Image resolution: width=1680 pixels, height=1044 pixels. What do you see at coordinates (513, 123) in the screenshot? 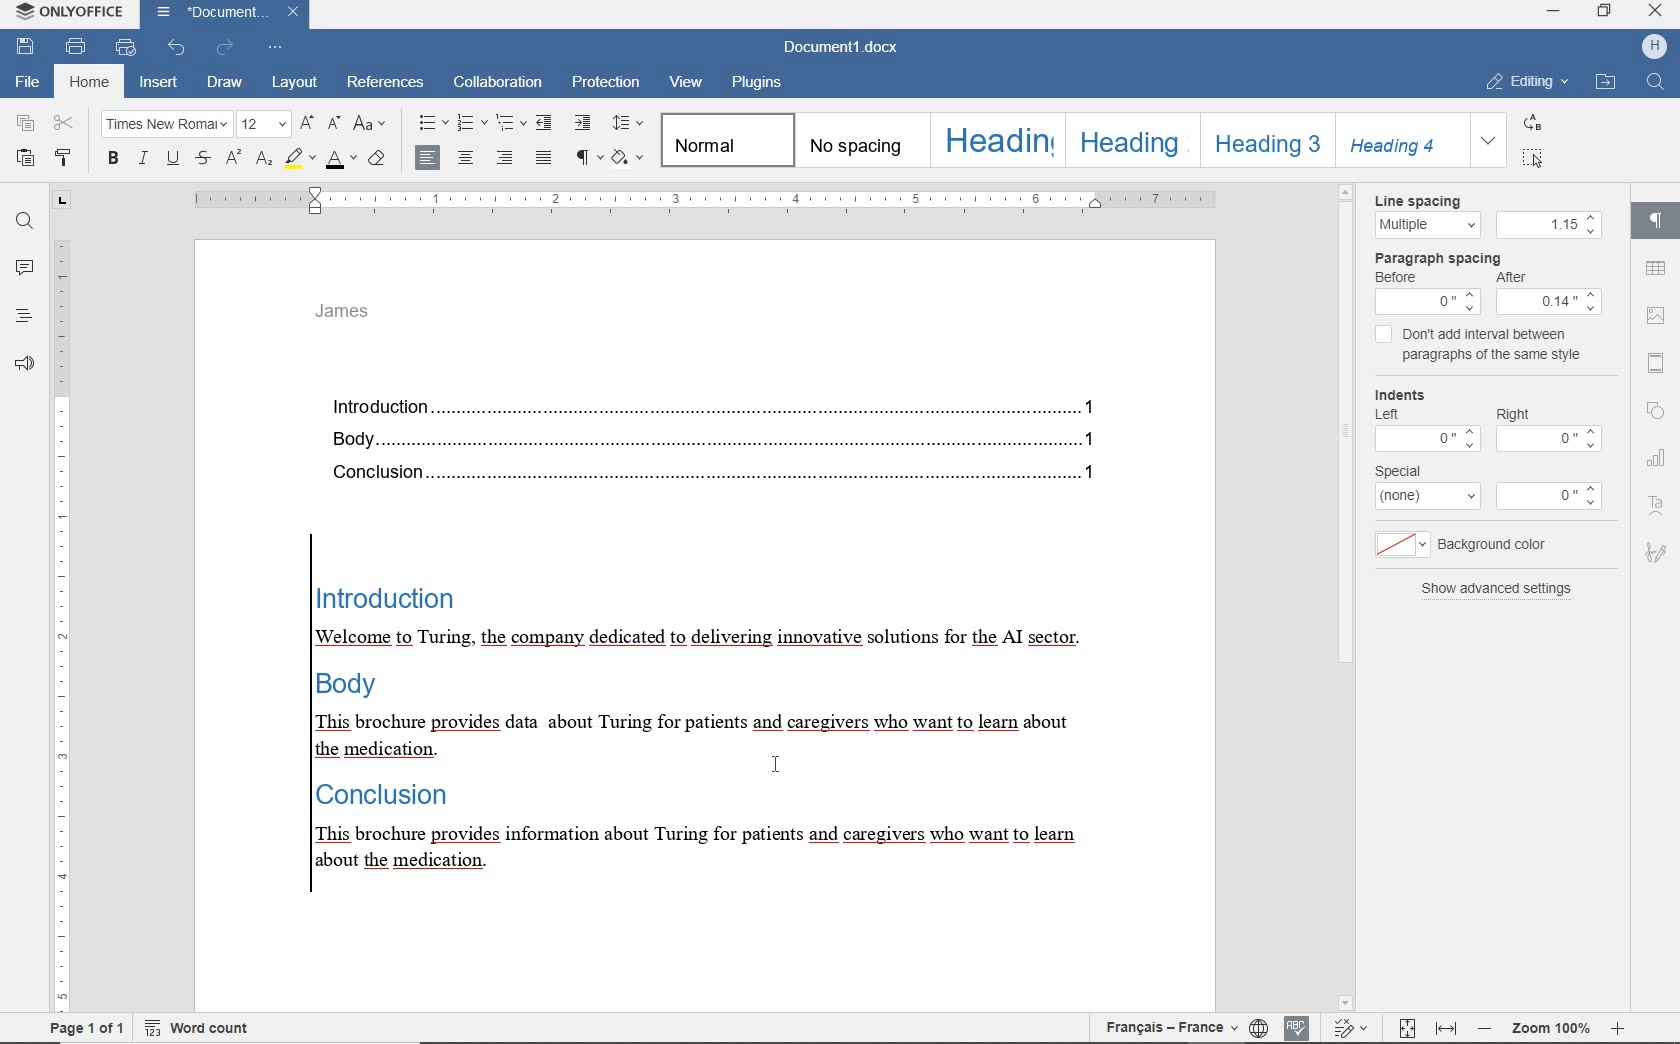
I see `multilevel list` at bounding box center [513, 123].